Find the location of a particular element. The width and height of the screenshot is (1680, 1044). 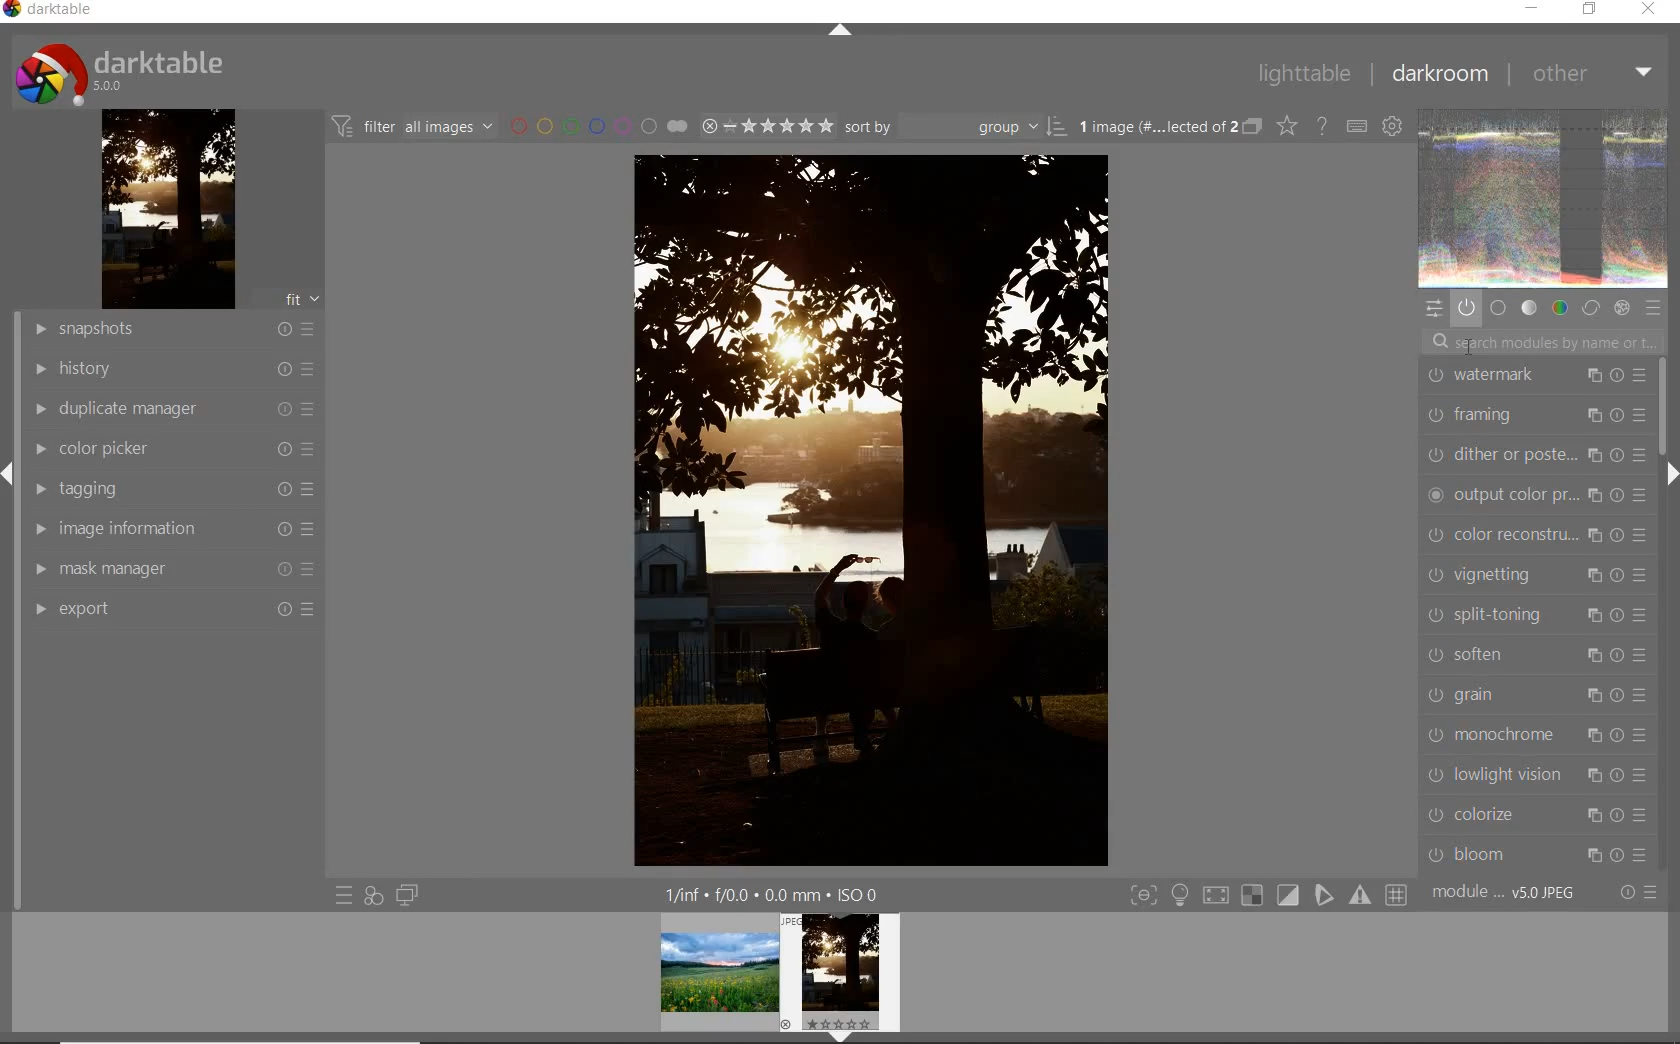

define keyboard shortcuts is located at coordinates (1360, 126).